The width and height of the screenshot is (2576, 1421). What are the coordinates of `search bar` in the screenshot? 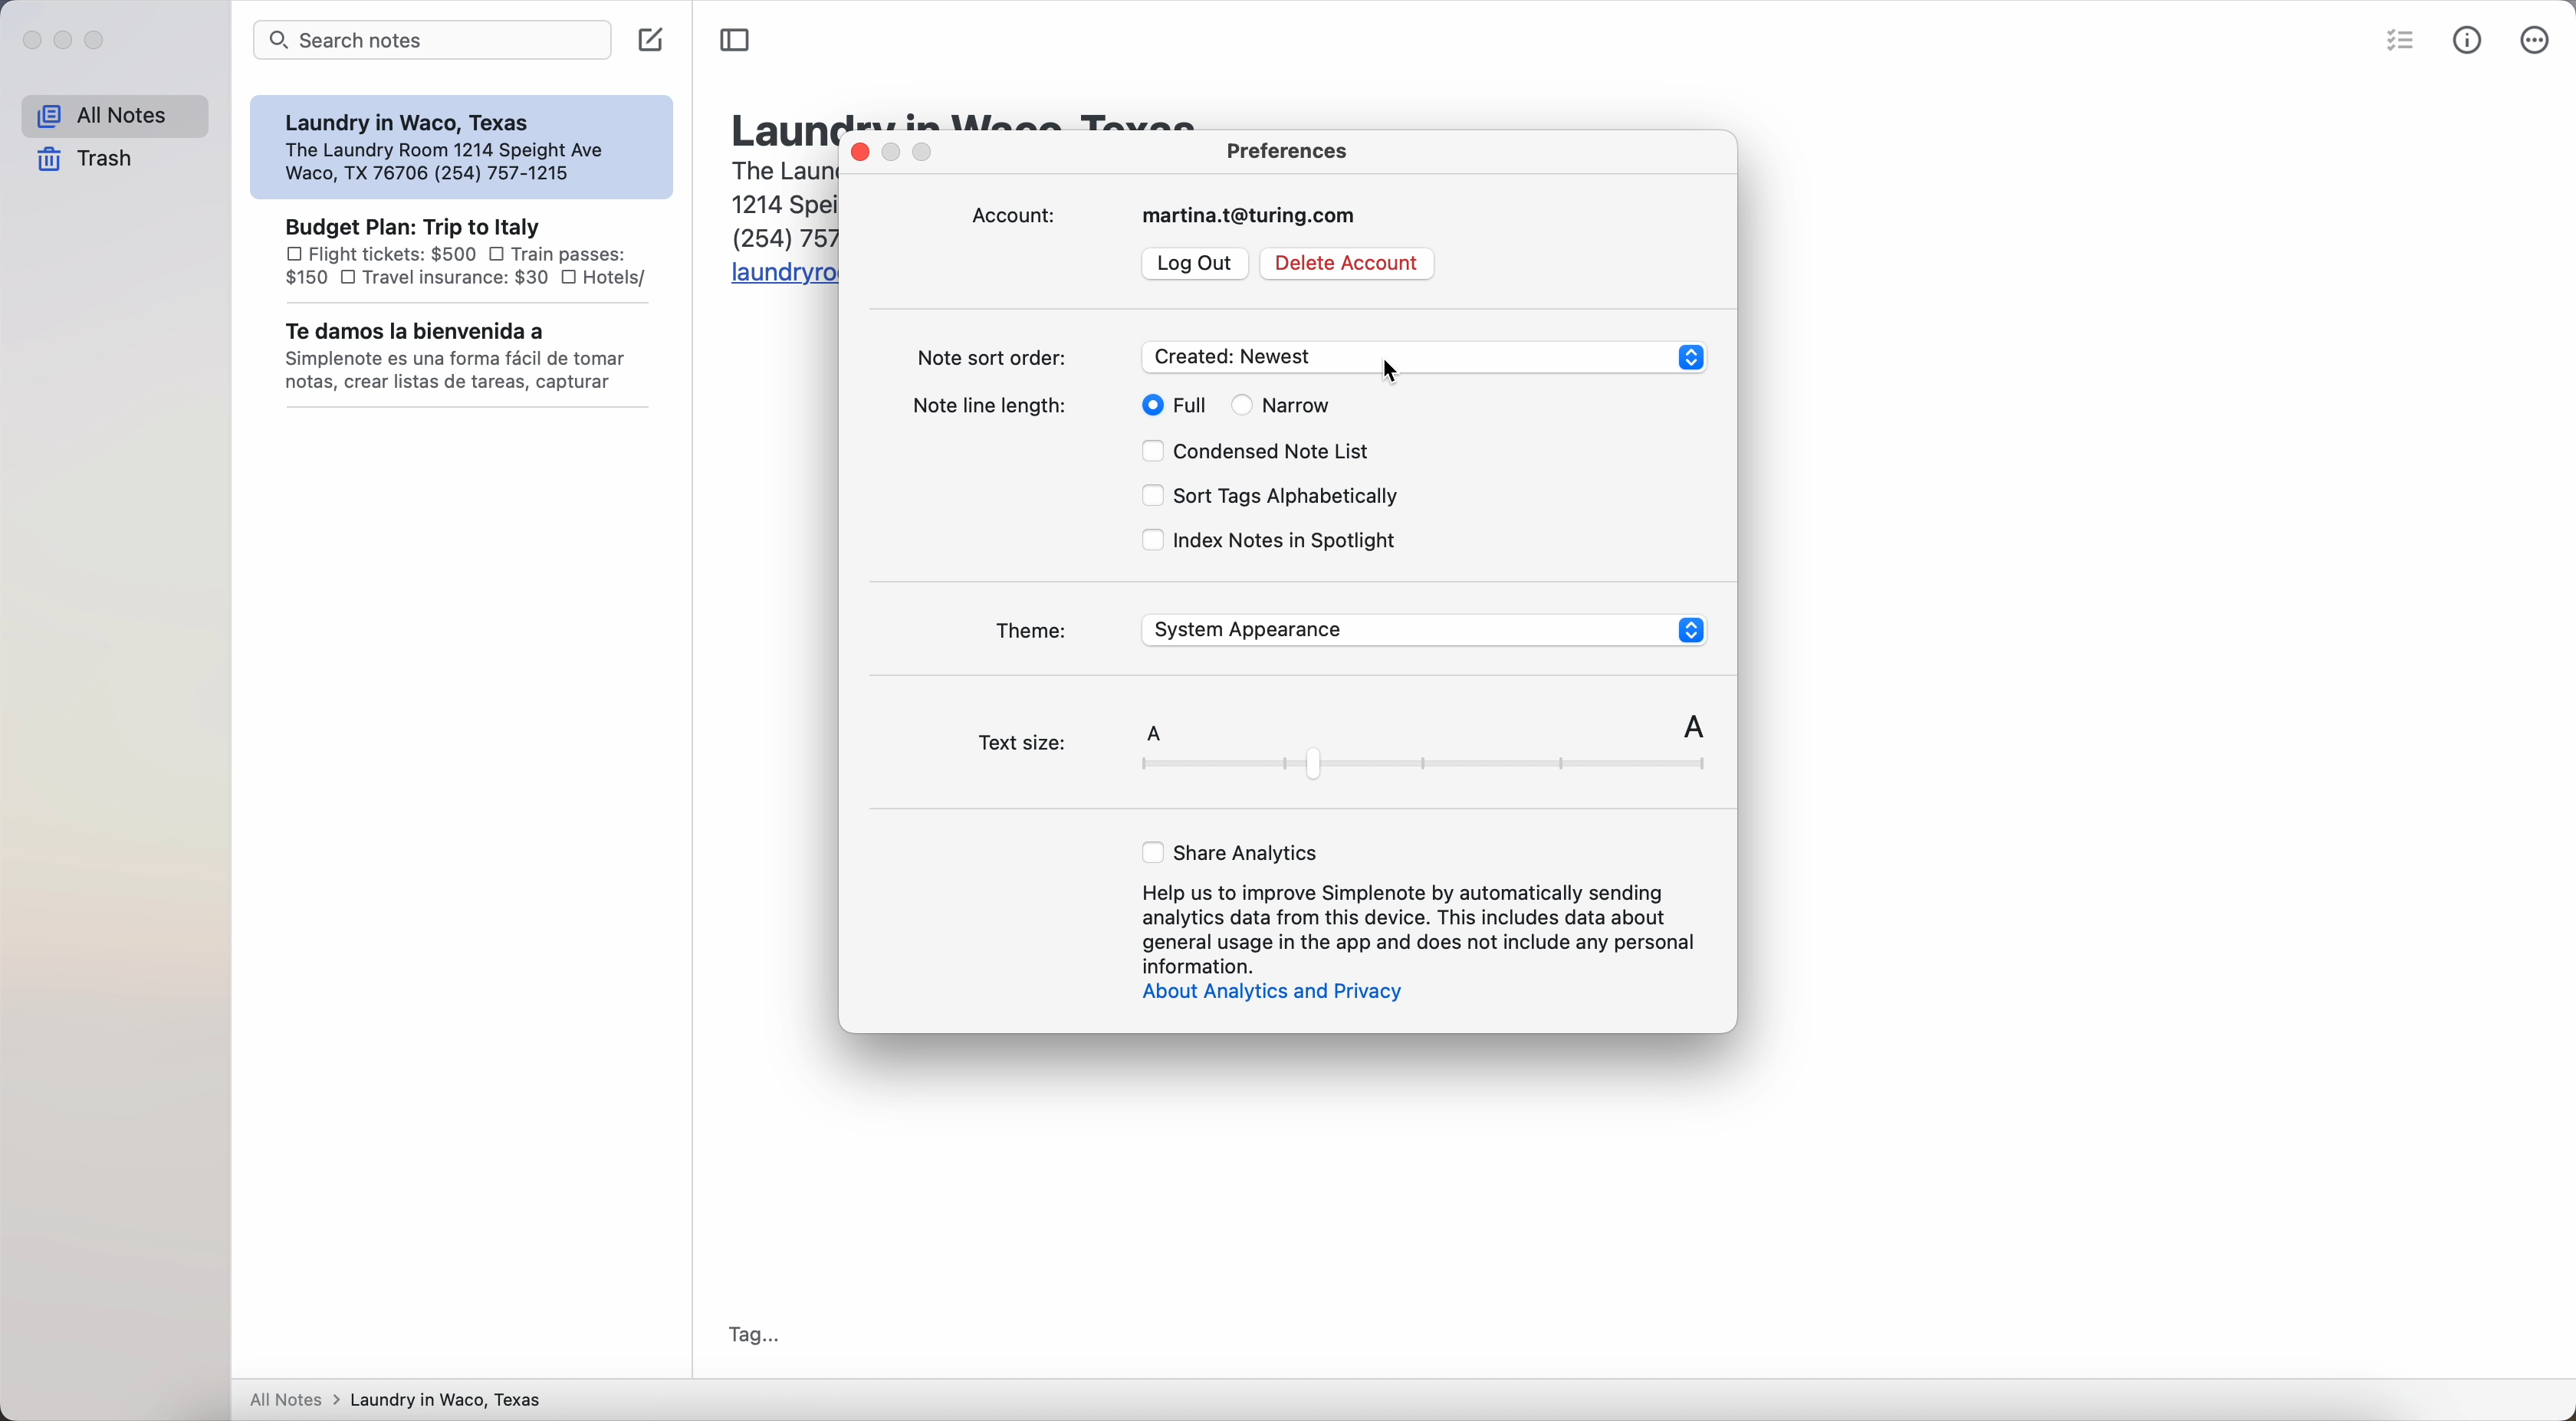 It's located at (433, 40).